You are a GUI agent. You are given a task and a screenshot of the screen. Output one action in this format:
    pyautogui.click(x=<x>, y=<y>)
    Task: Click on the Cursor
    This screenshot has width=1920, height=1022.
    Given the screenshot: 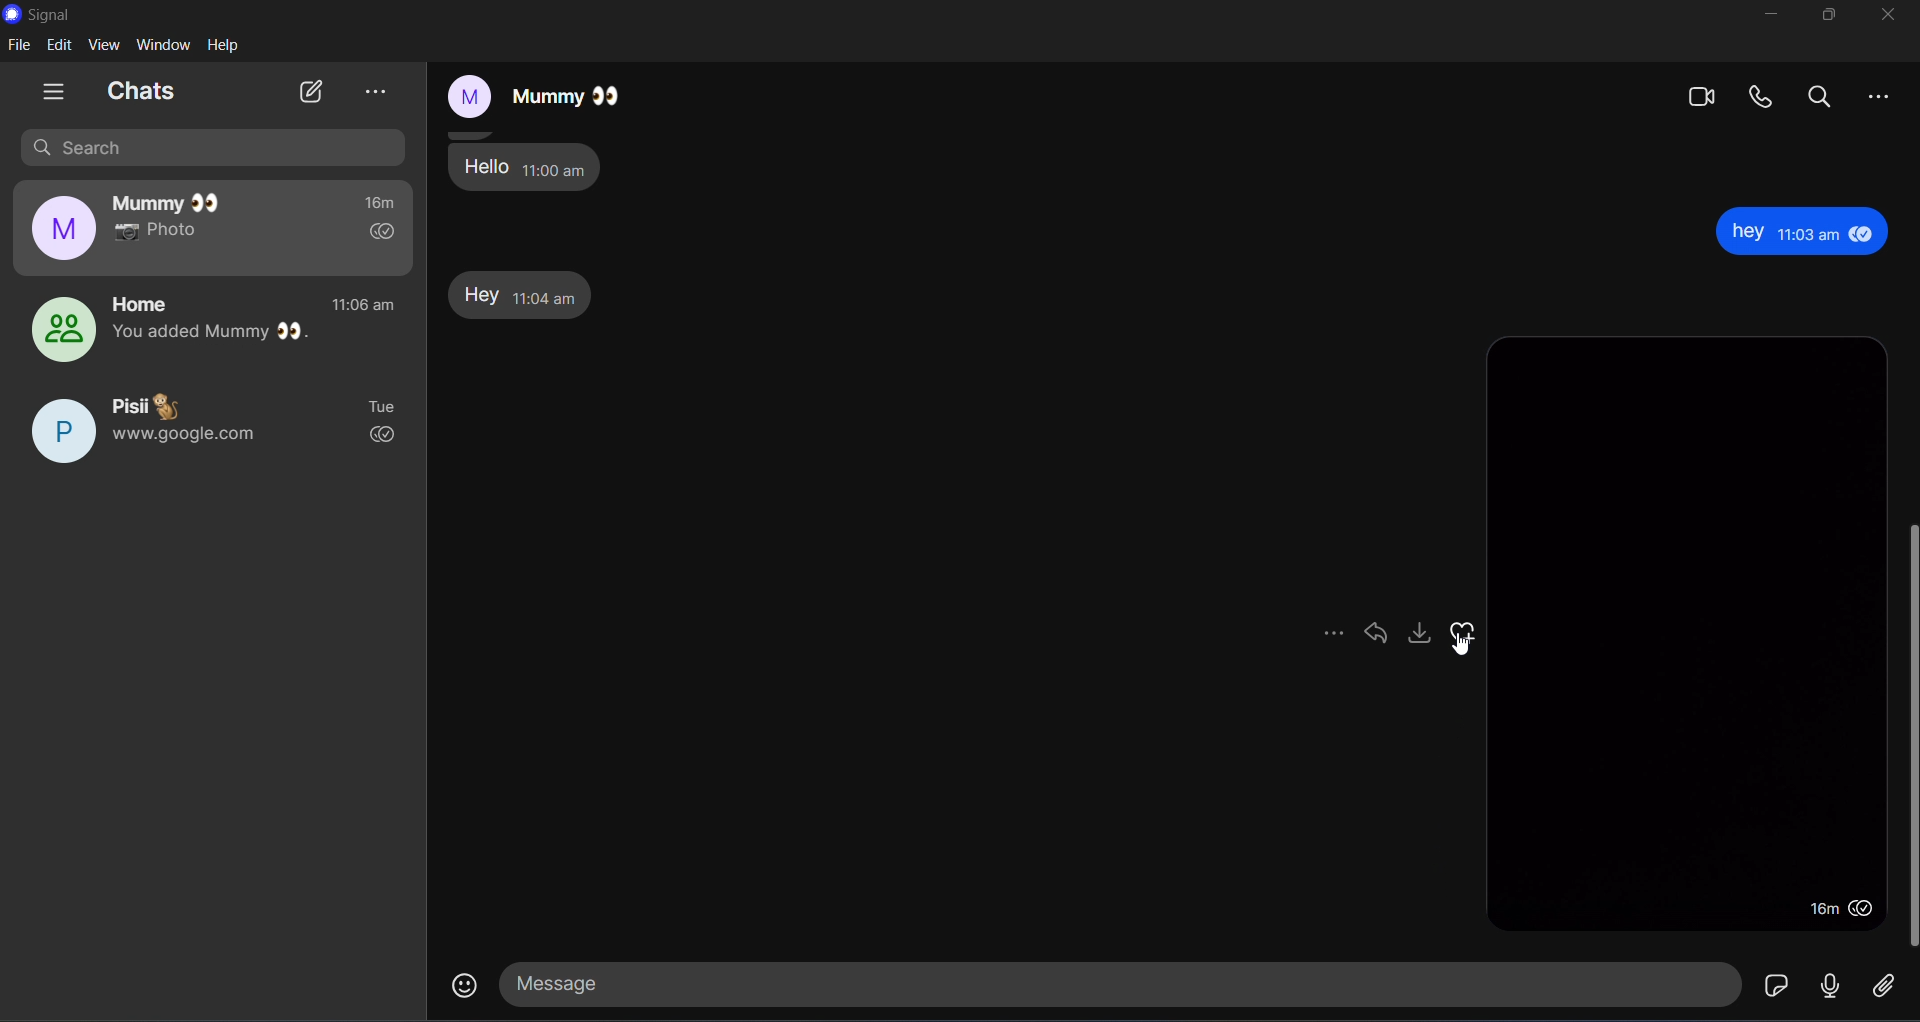 What is the action you would take?
    pyautogui.click(x=1460, y=647)
    